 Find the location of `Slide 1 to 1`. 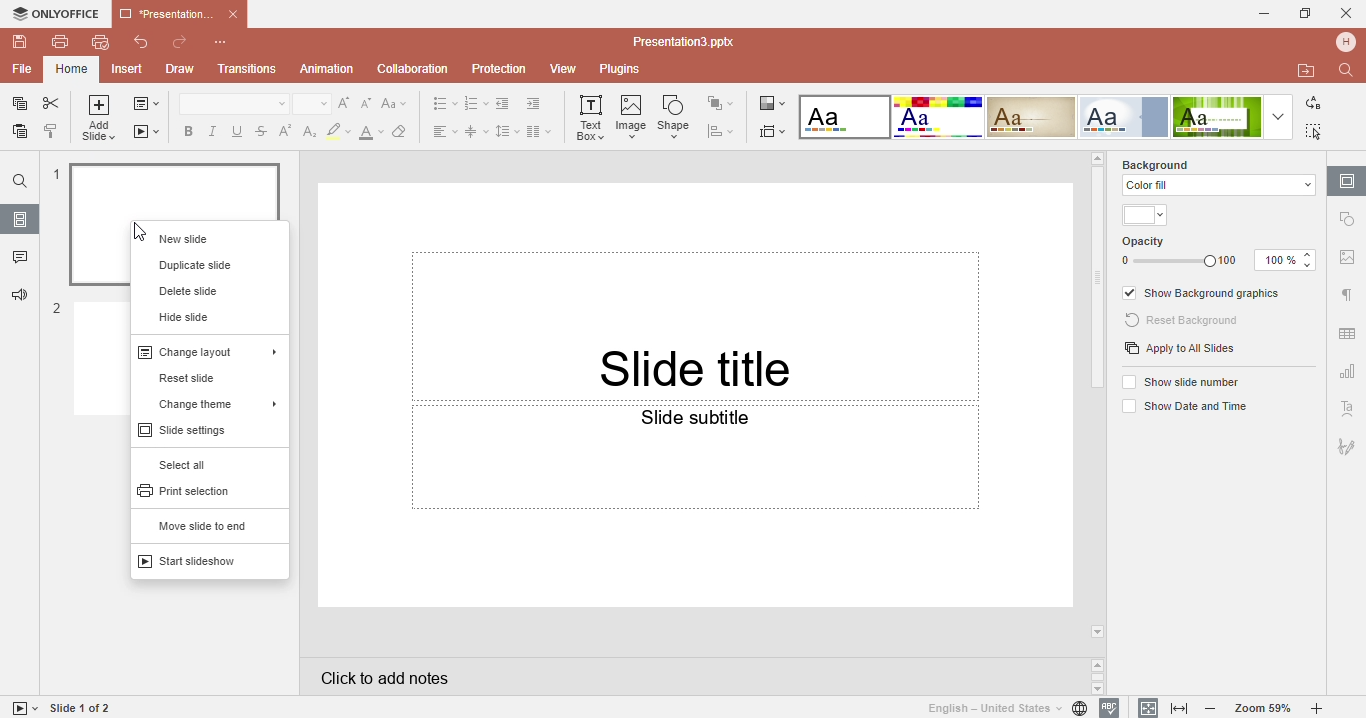

Slide 1 to 1 is located at coordinates (82, 708).